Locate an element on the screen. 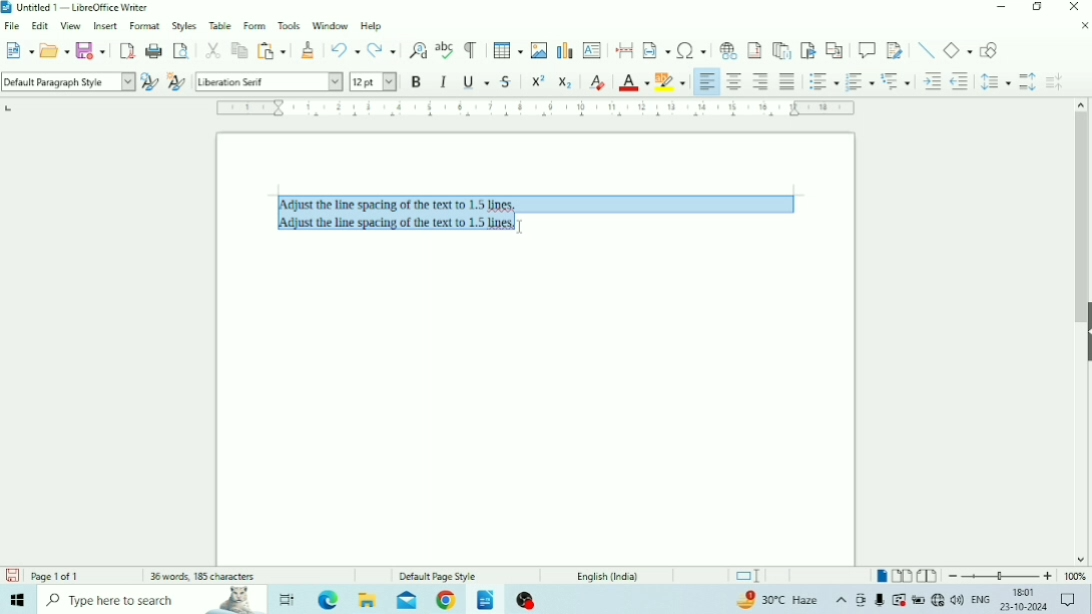  Insert Text Box is located at coordinates (593, 50).